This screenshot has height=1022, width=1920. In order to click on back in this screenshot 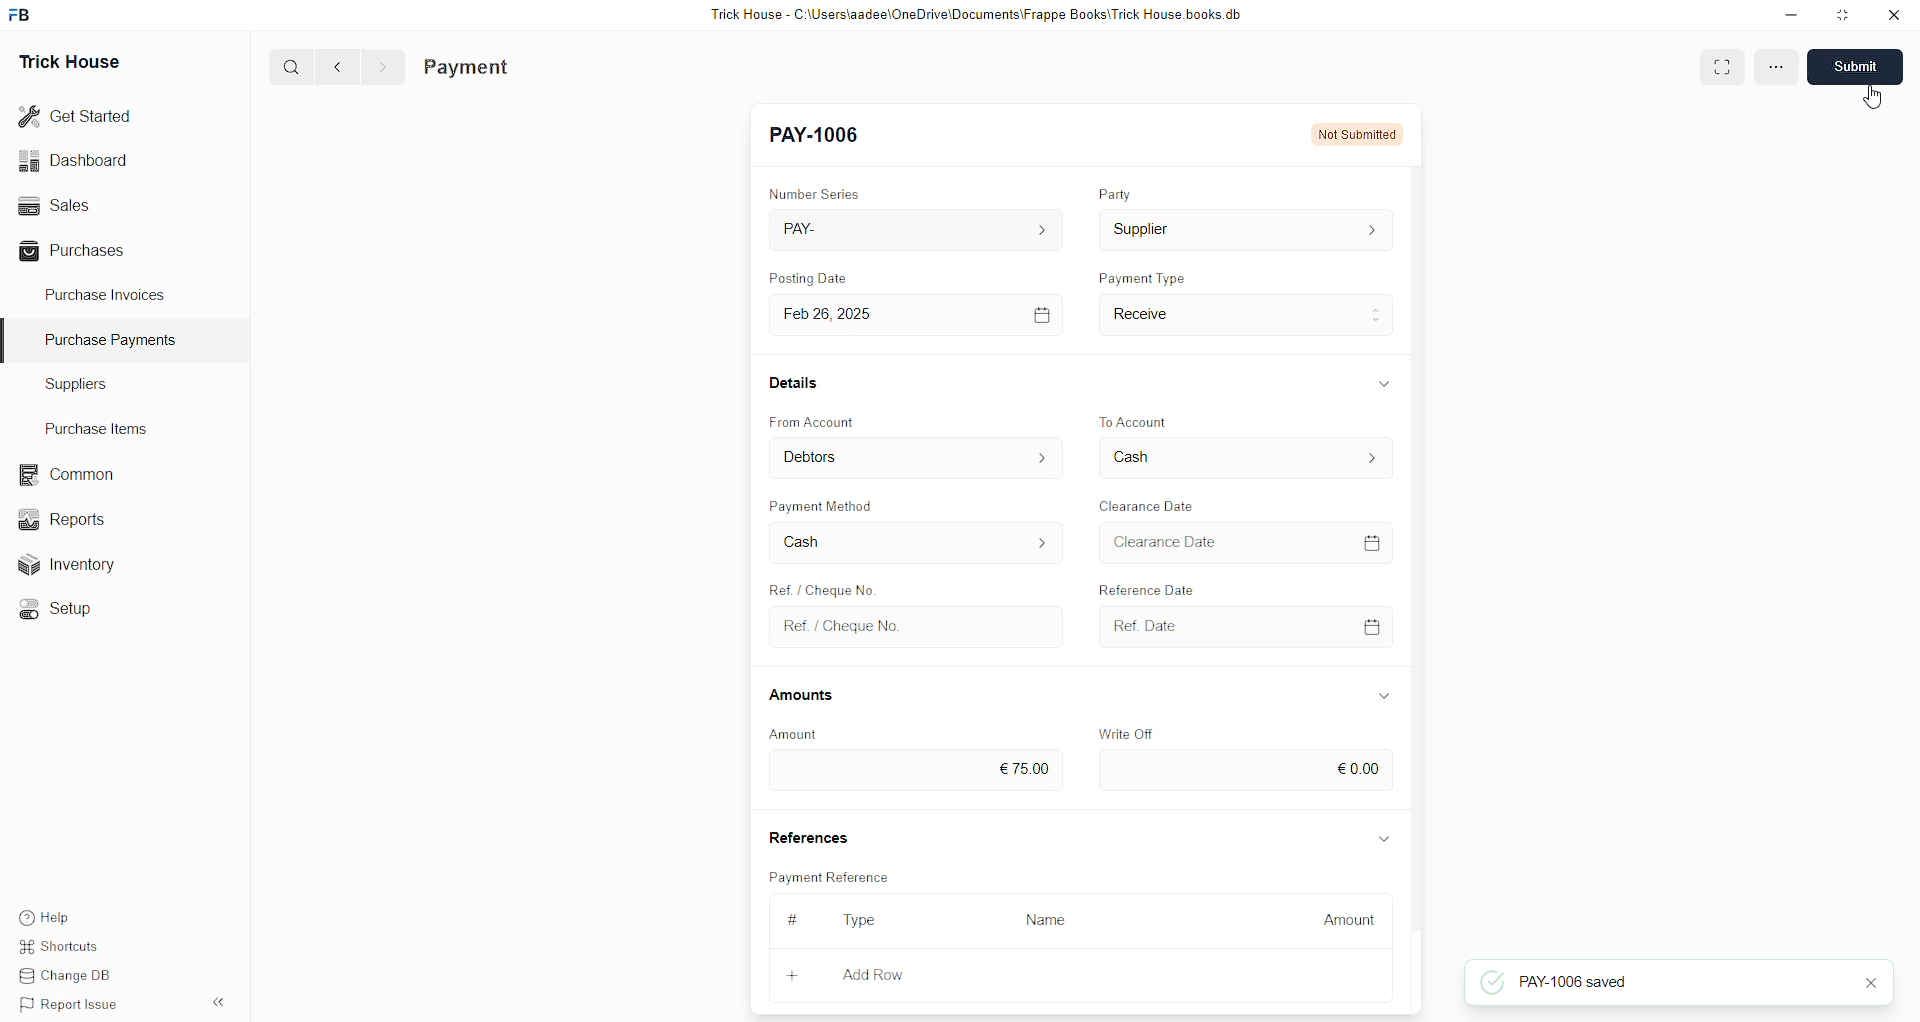, I will do `click(339, 66)`.